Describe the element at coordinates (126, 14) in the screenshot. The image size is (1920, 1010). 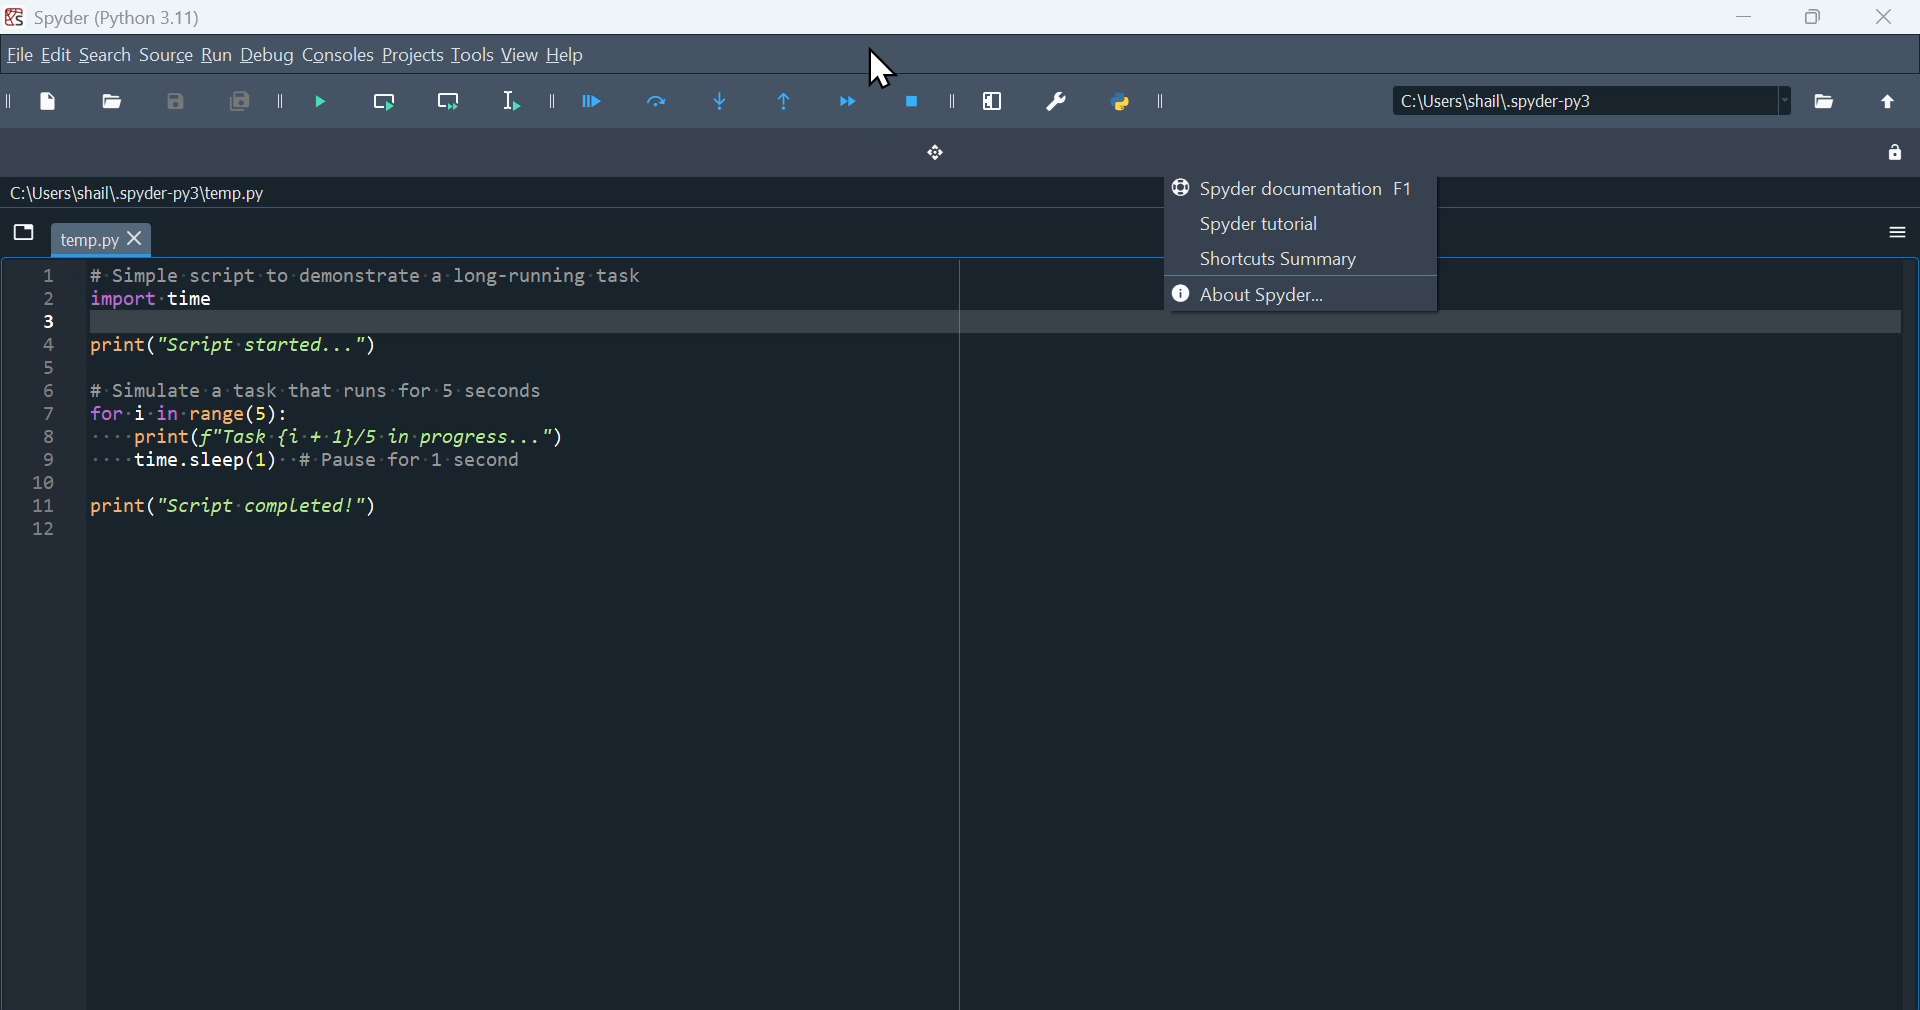
I see `Spider` at that location.